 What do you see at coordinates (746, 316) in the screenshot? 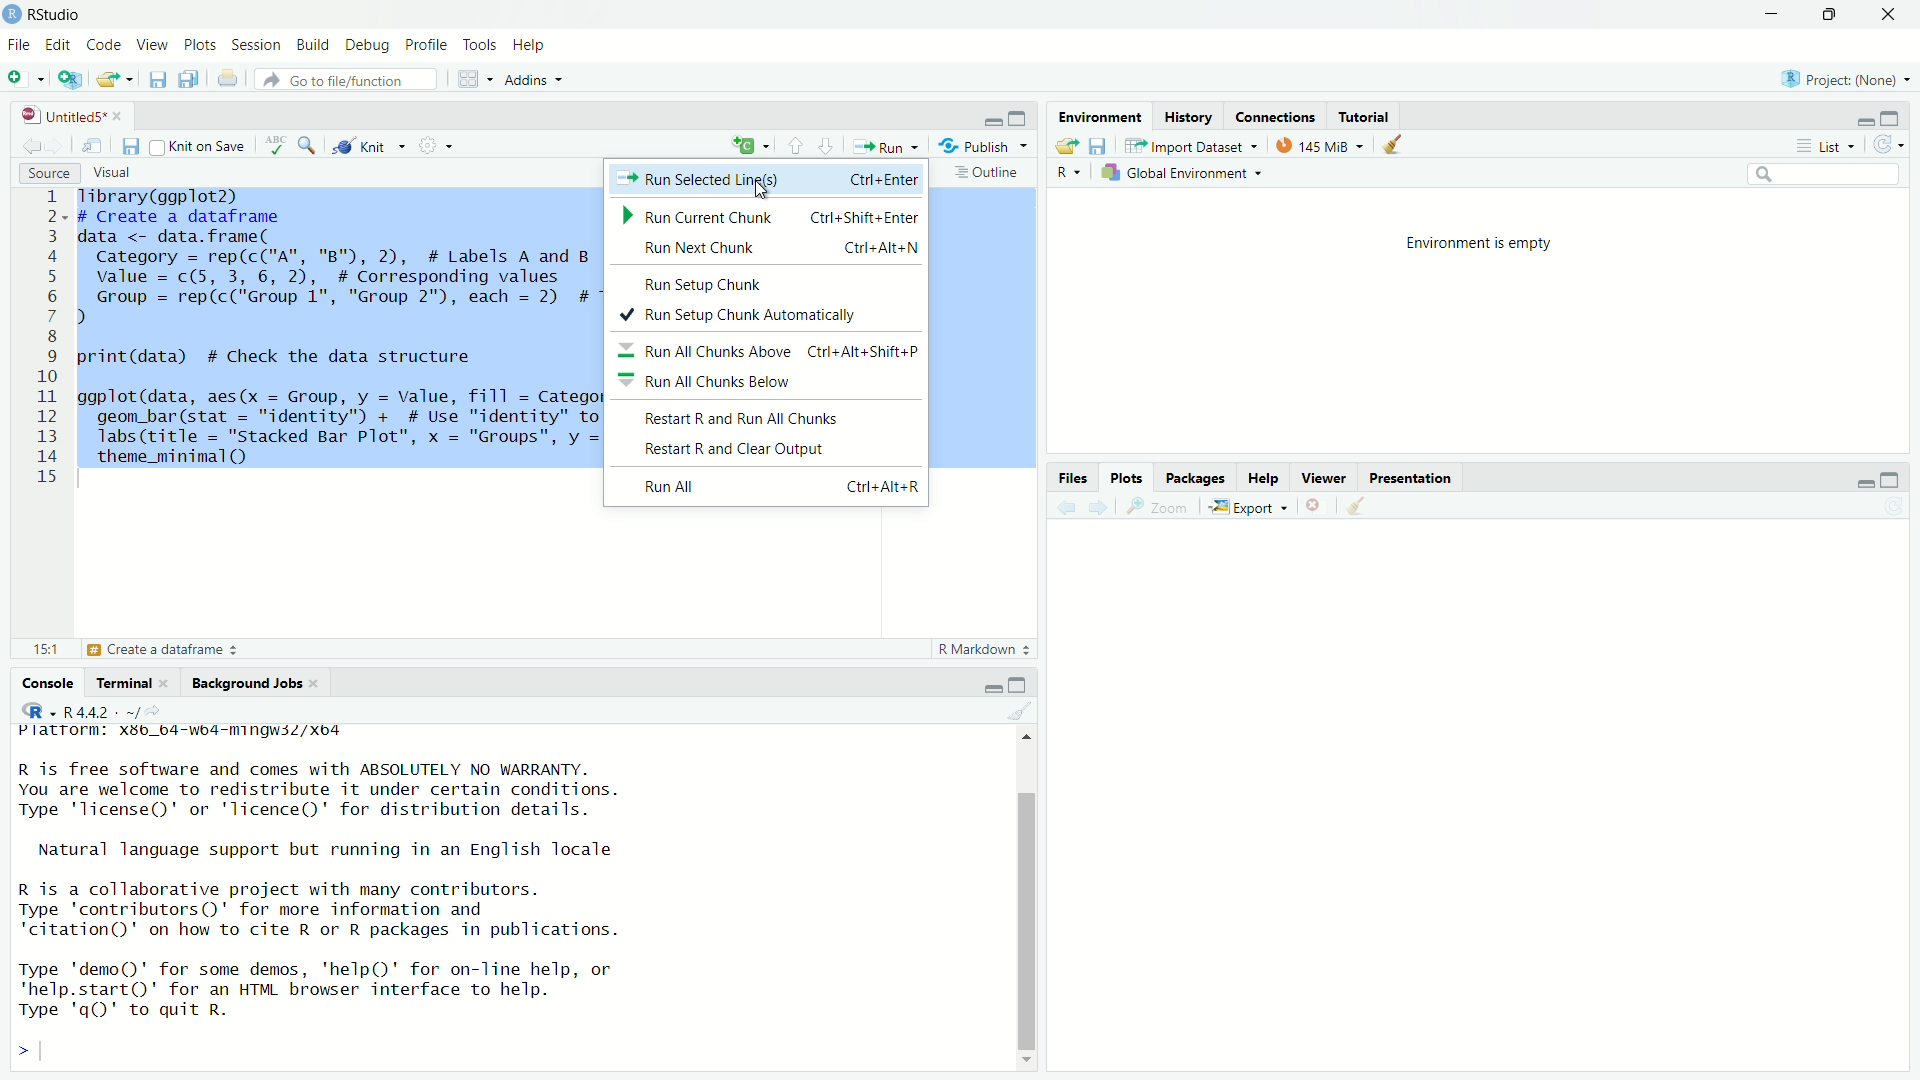
I see `+ Run Setup Chunk Automatically` at bounding box center [746, 316].